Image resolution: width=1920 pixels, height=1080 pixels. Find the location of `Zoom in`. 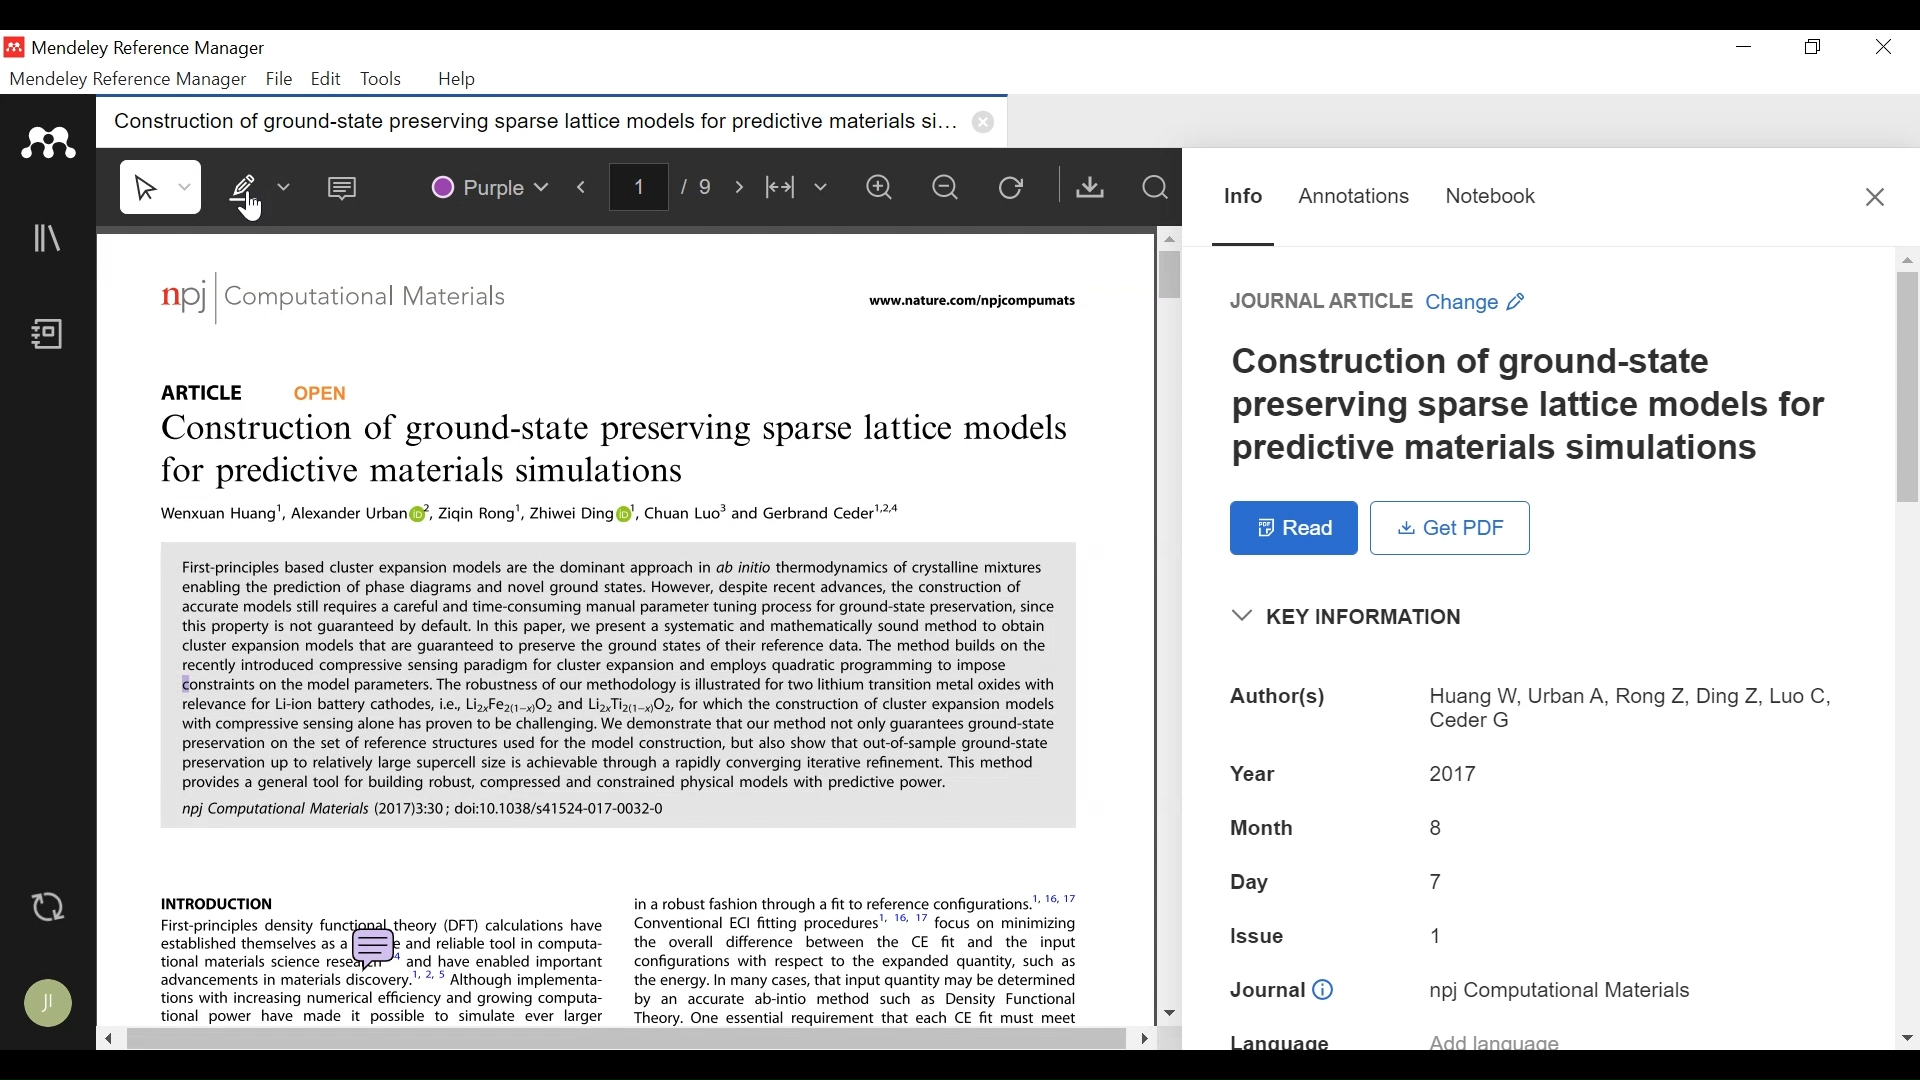

Zoom in is located at coordinates (885, 187).